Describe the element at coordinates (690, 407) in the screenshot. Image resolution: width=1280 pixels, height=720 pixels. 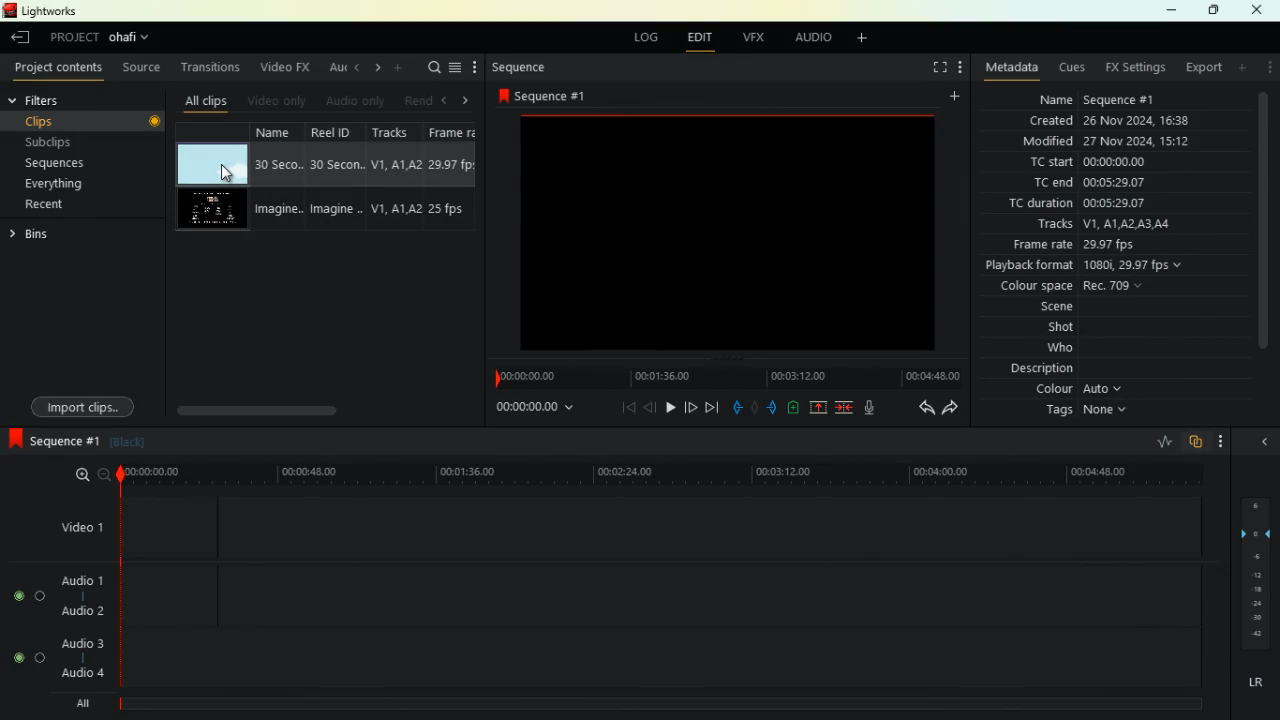
I see `forward` at that location.